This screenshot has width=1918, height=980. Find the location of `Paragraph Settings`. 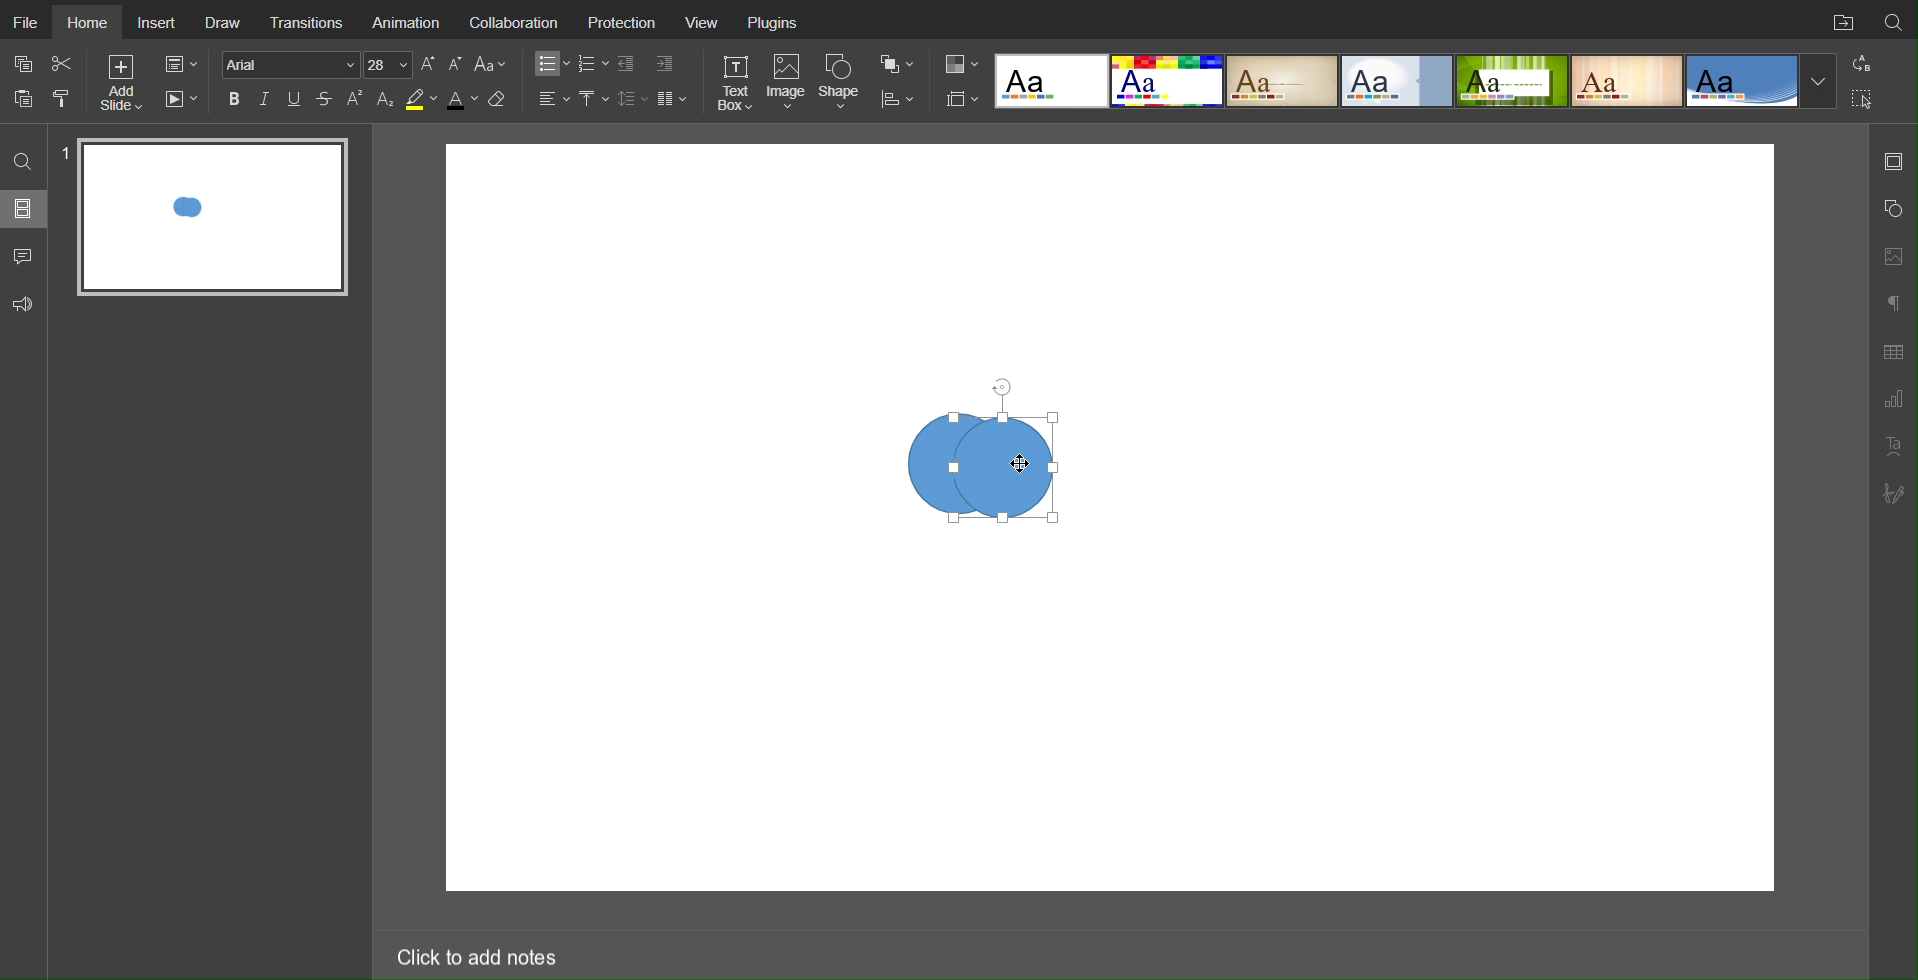

Paragraph Settings is located at coordinates (1892, 300).